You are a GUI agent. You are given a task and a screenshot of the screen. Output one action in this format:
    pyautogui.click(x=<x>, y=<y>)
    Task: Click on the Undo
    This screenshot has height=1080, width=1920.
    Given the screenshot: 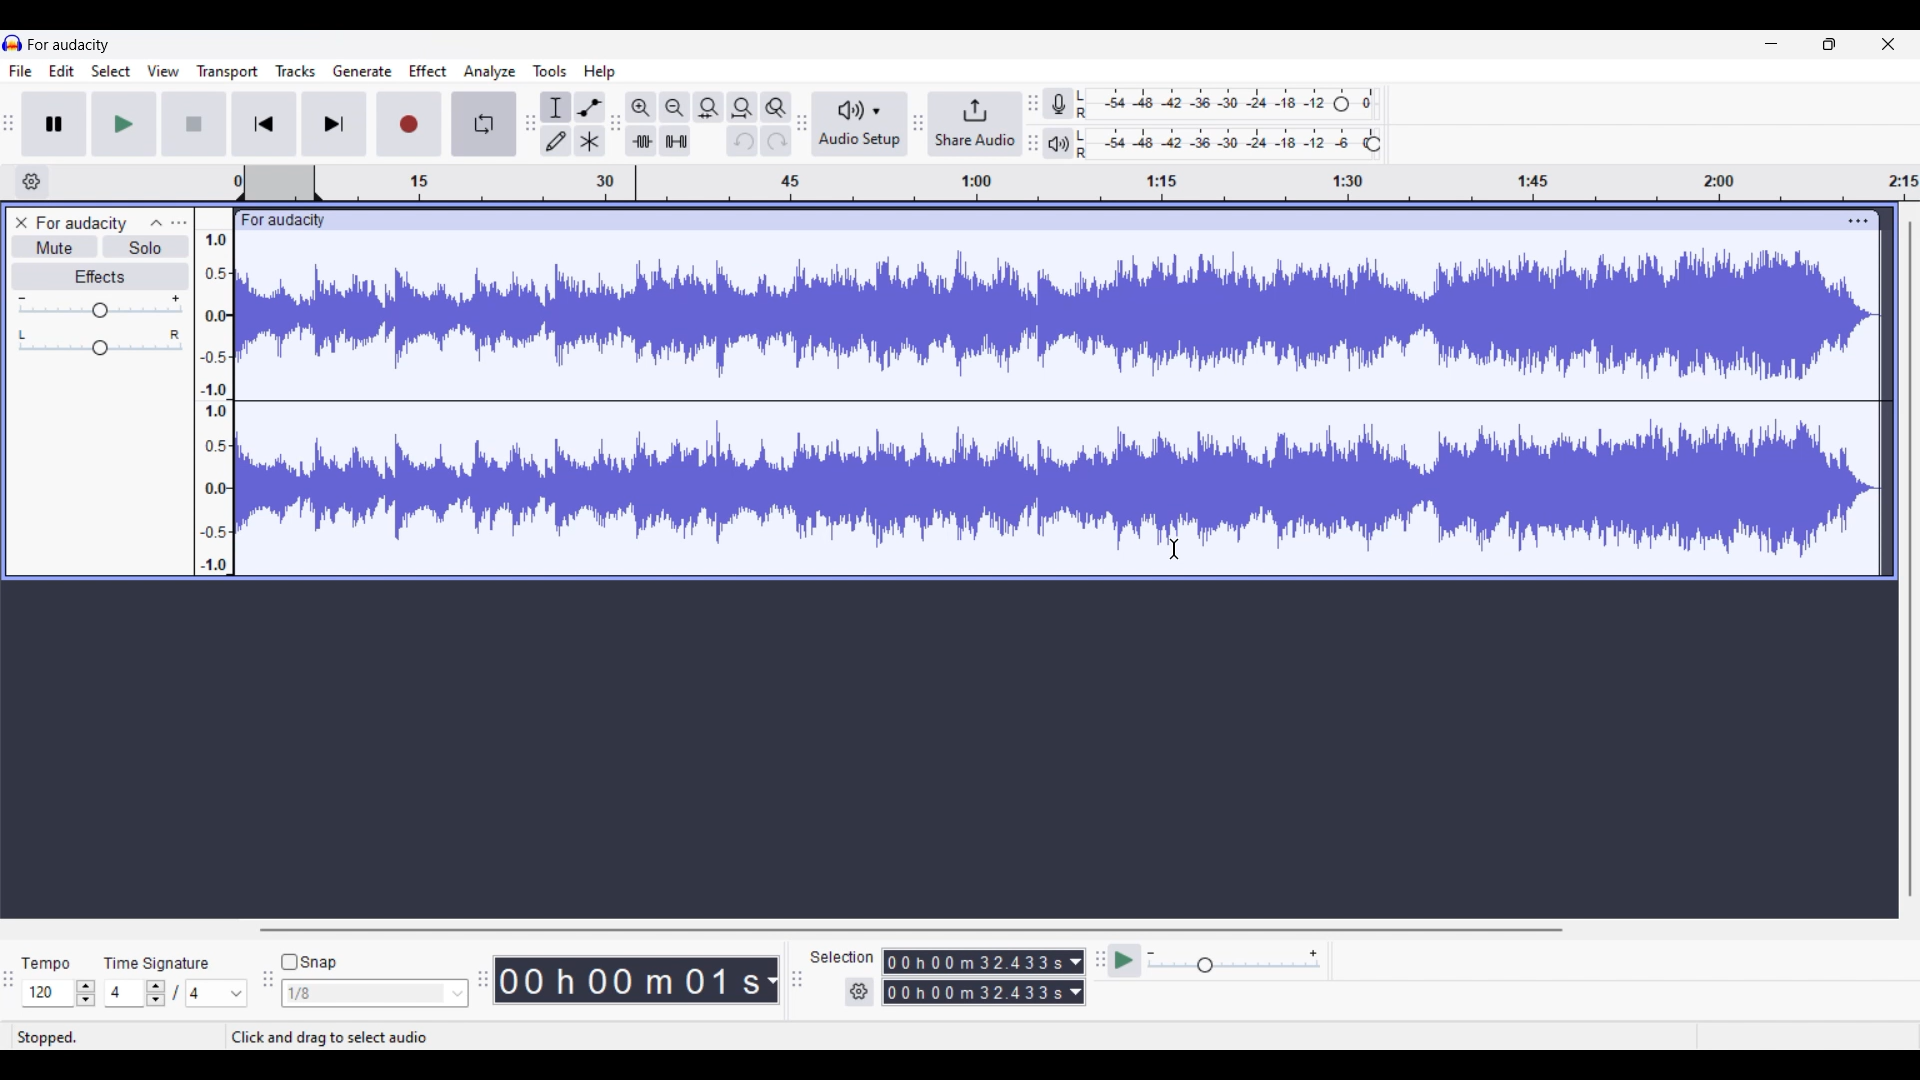 What is the action you would take?
    pyautogui.click(x=743, y=141)
    